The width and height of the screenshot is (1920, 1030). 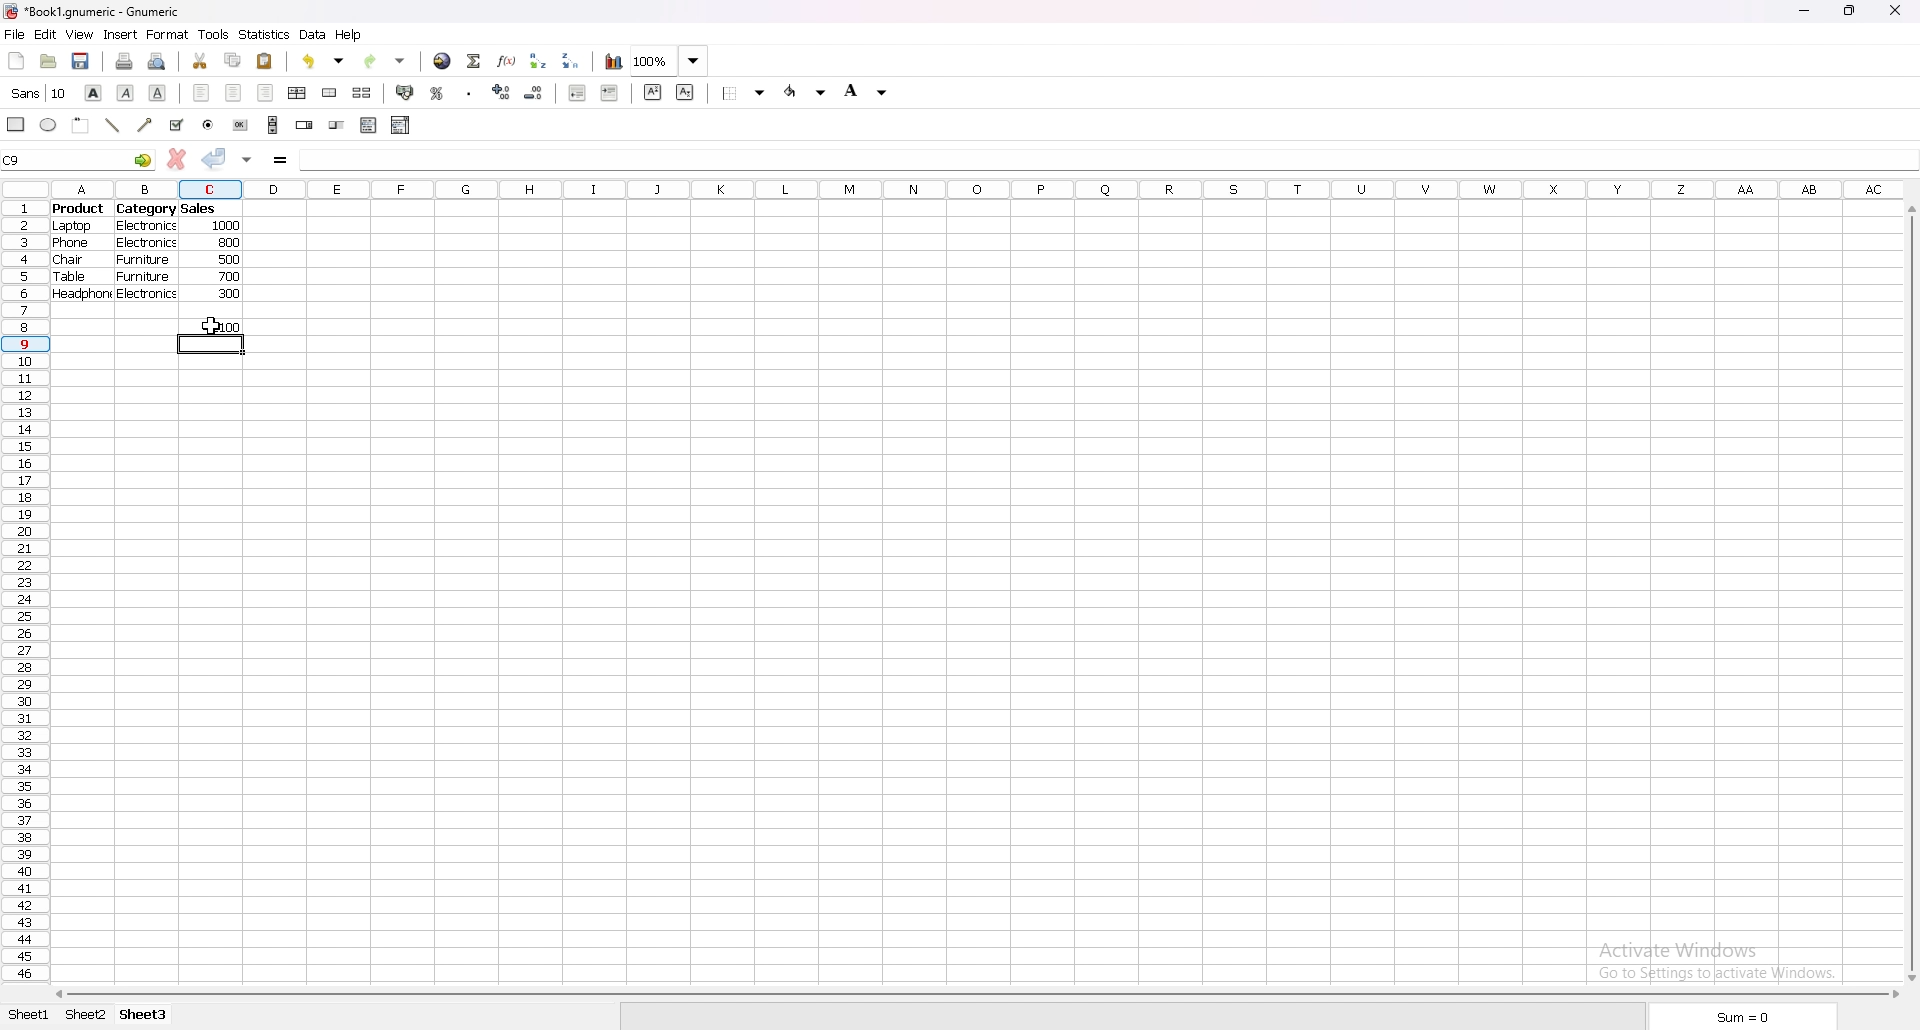 What do you see at coordinates (70, 243) in the screenshot?
I see `phone` at bounding box center [70, 243].